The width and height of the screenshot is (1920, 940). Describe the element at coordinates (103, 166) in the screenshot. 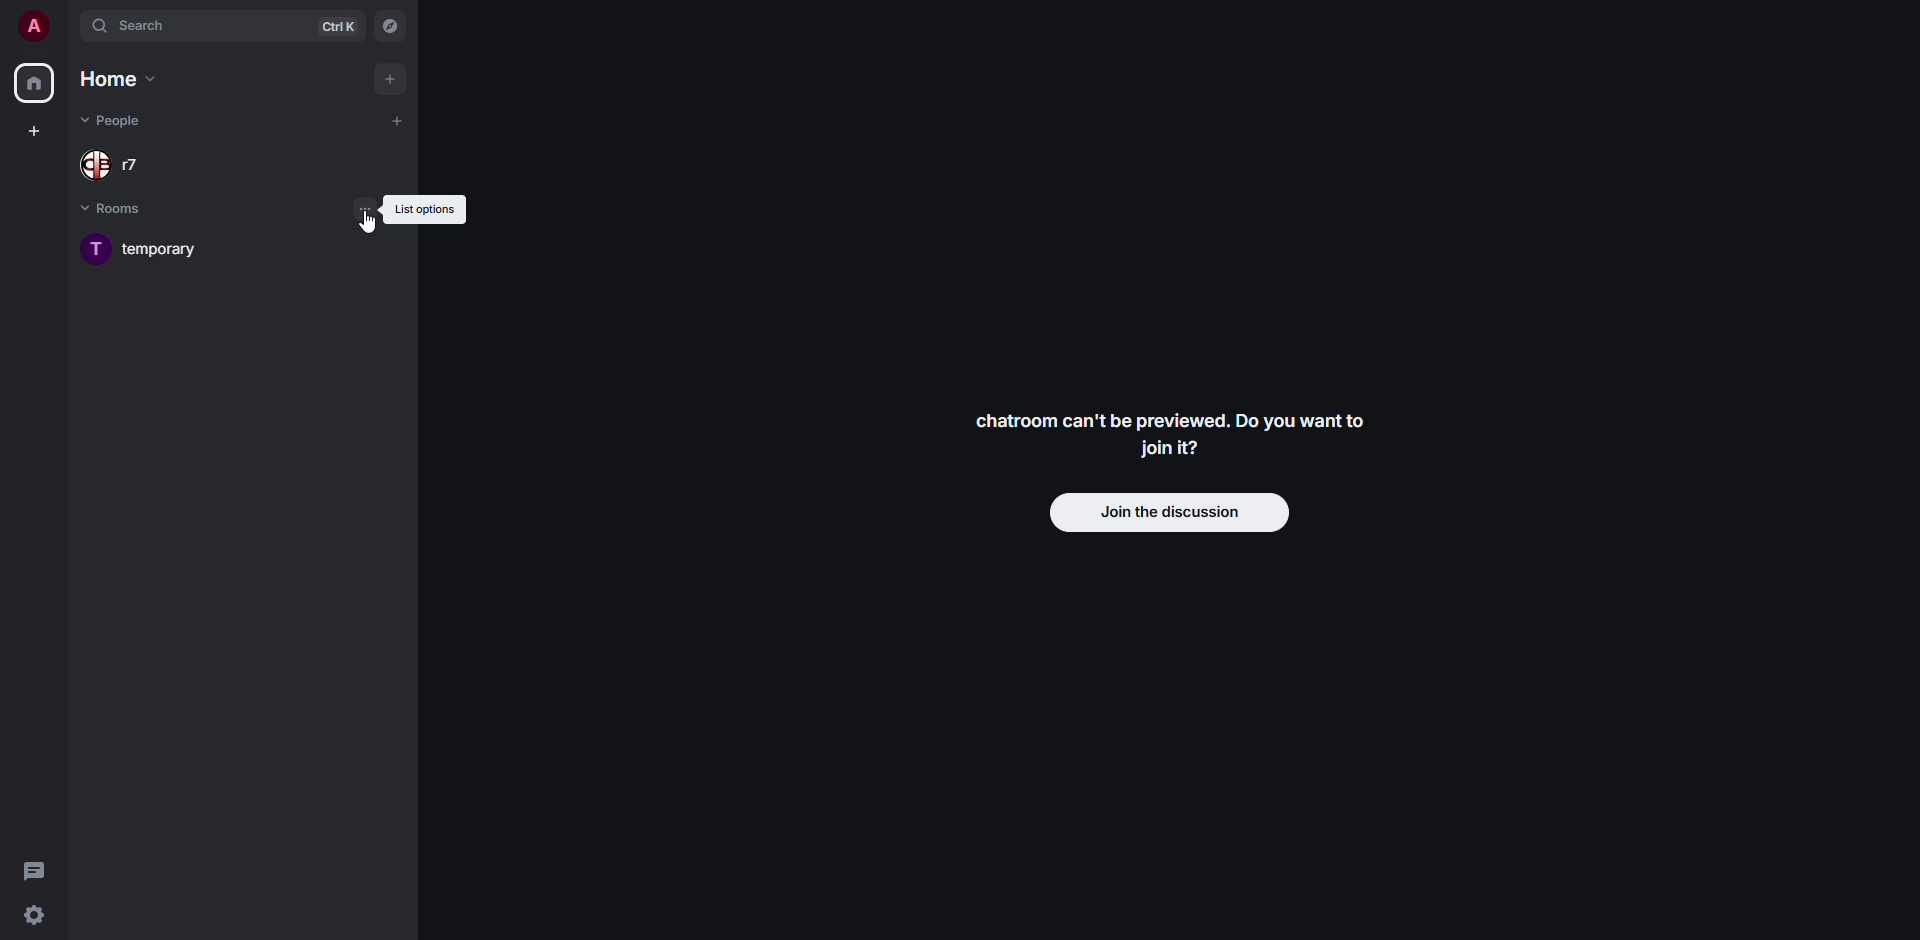

I see `people` at that location.